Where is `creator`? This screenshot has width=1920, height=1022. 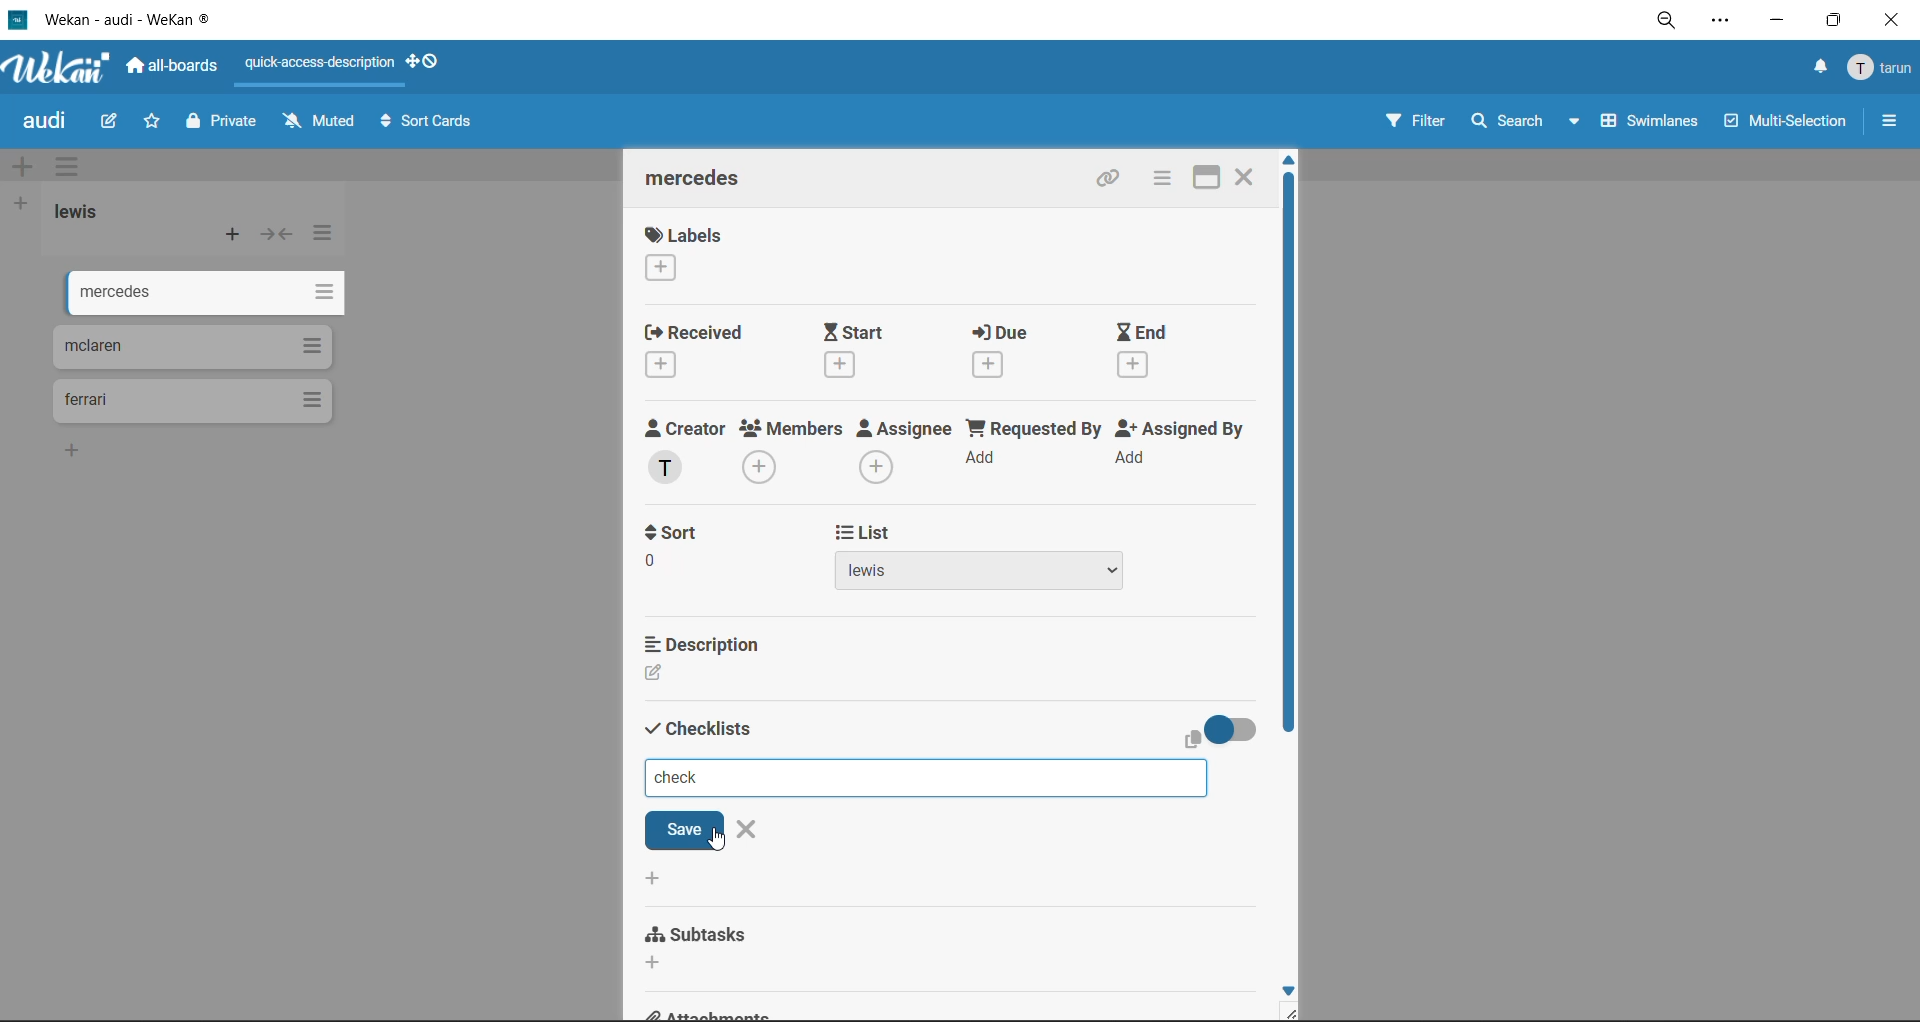 creator is located at coordinates (685, 452).